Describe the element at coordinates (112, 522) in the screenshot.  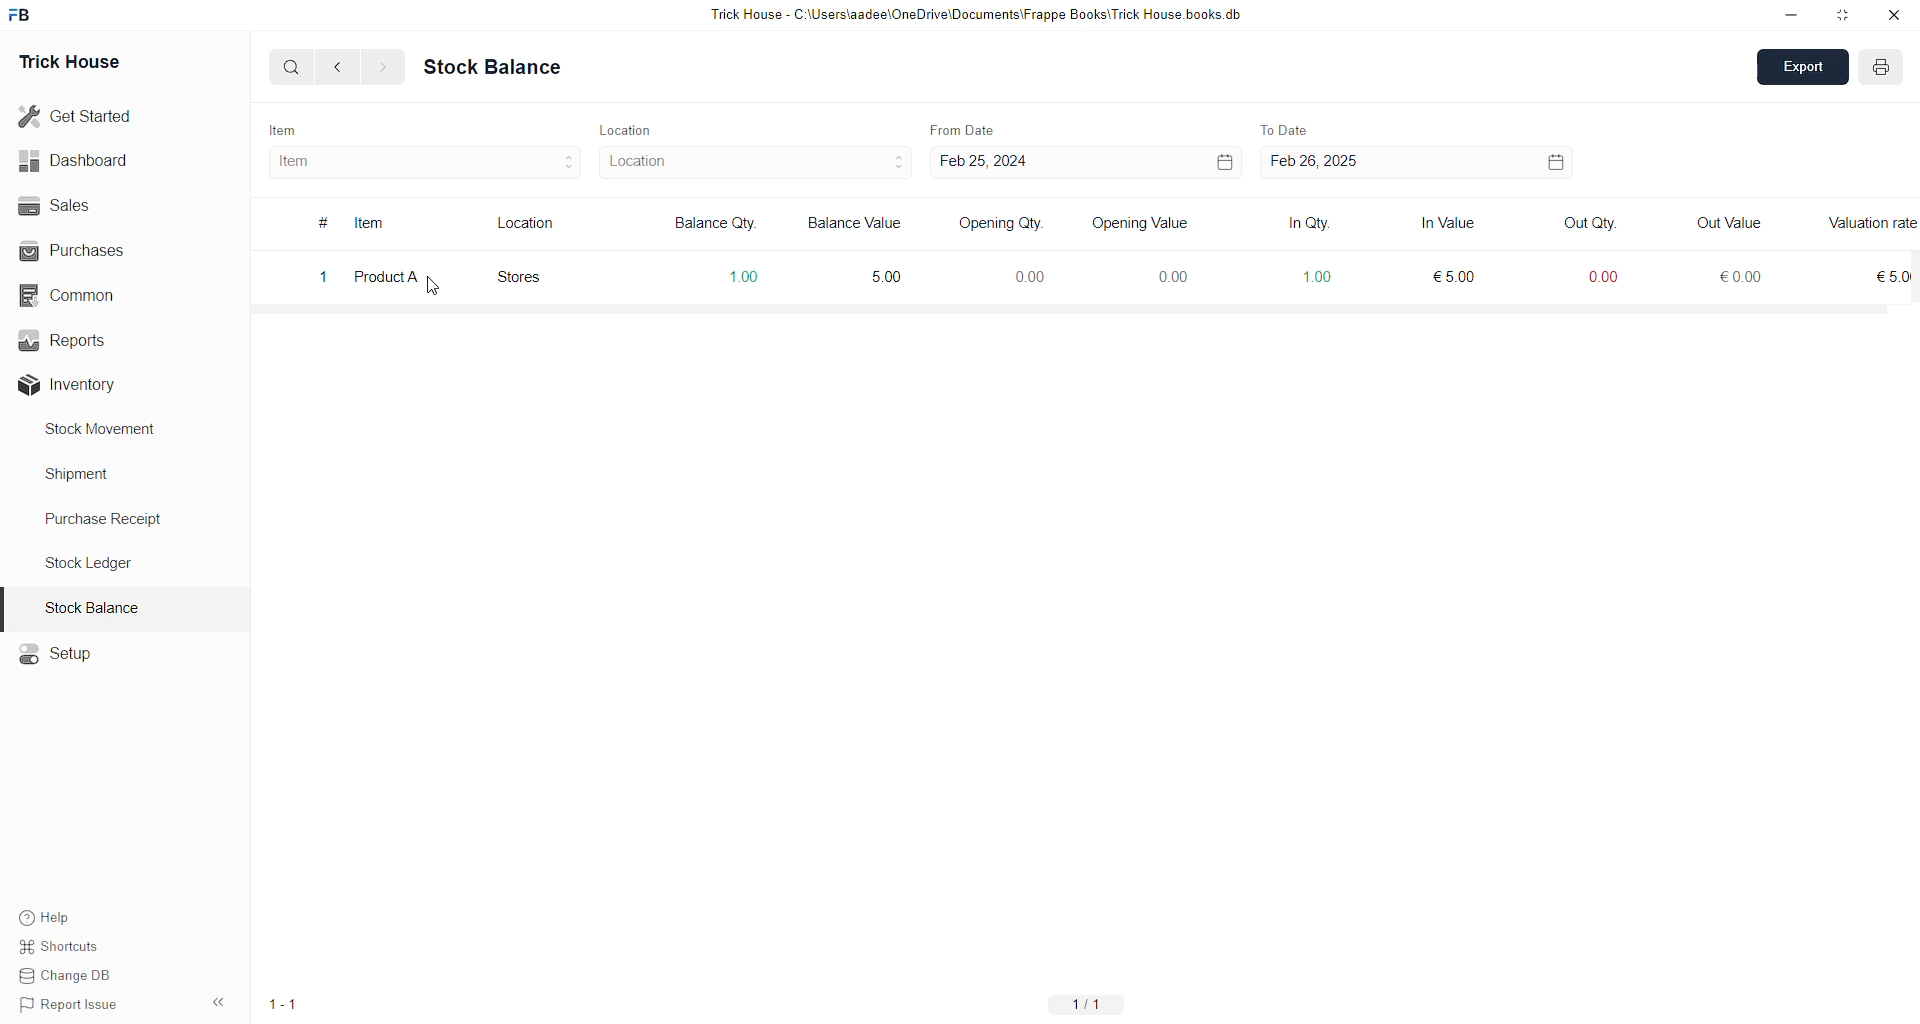
I see `Purchase Receipt` at that location.